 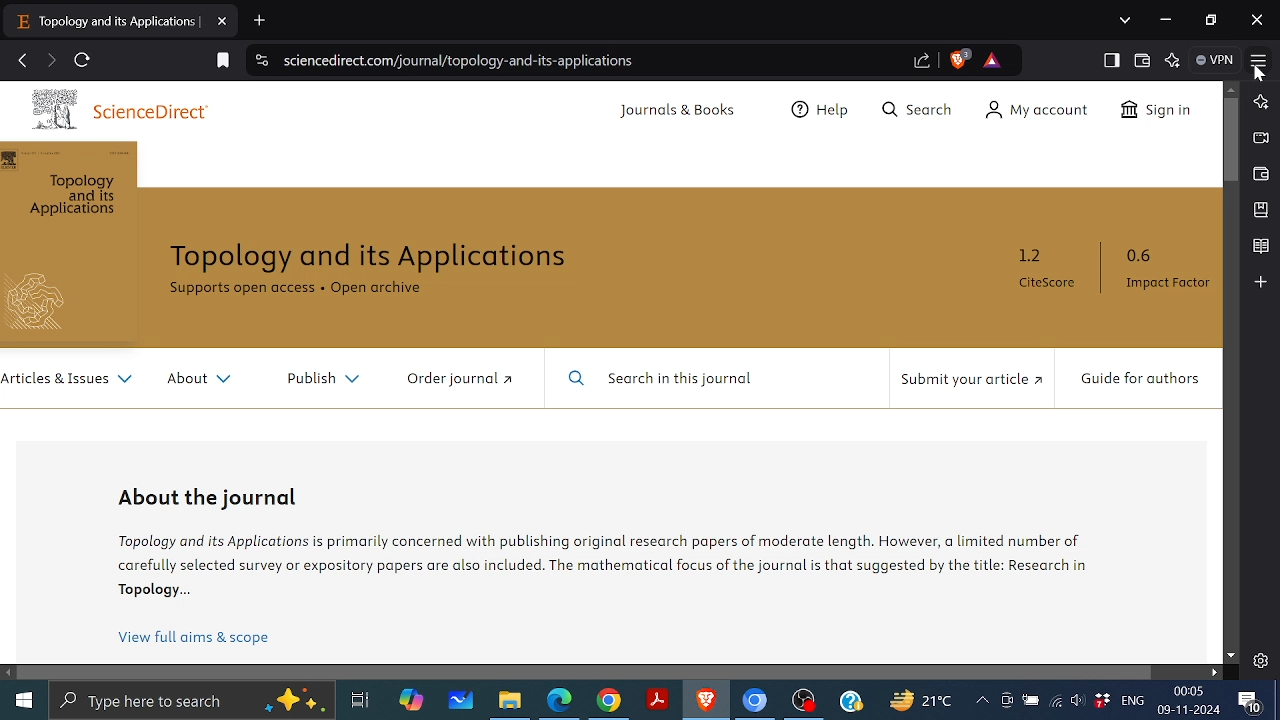 I want to click on Minimize, so click(x=1167, y=18).